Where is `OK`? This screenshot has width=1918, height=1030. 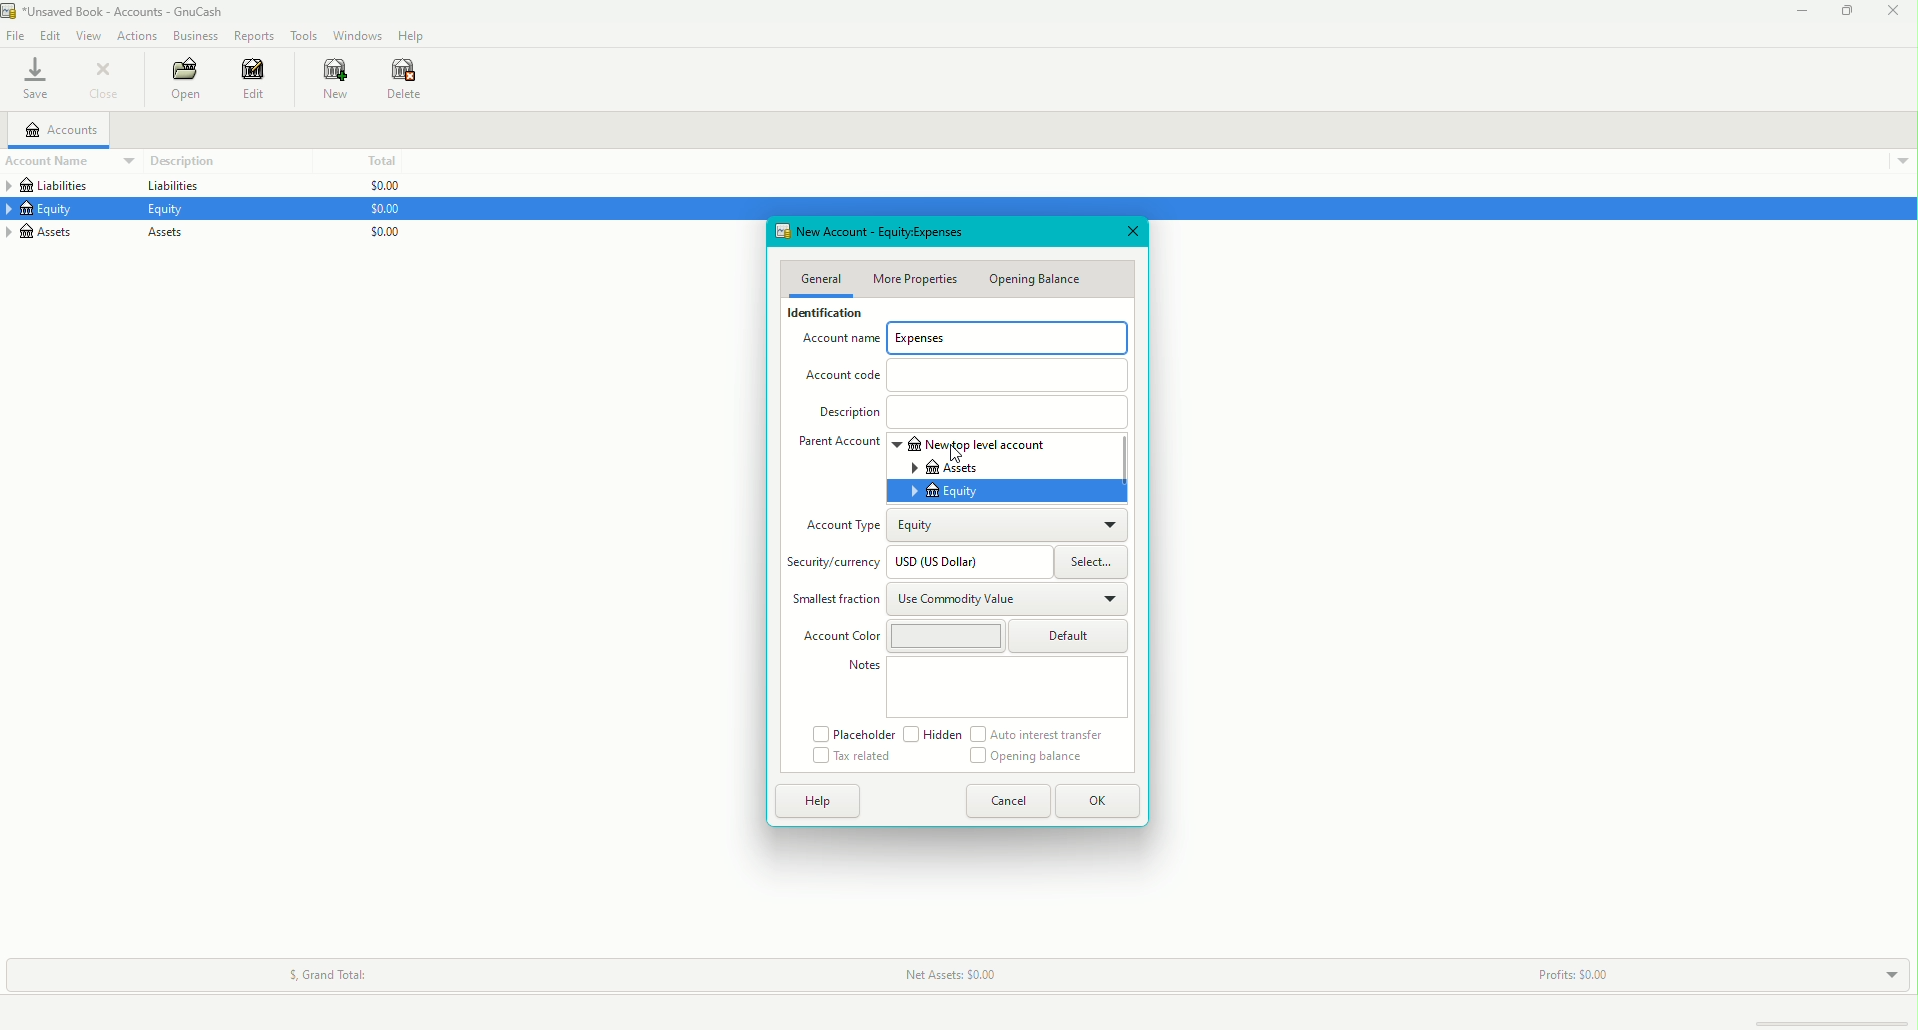 OK is located at coordinates (1101, 801).